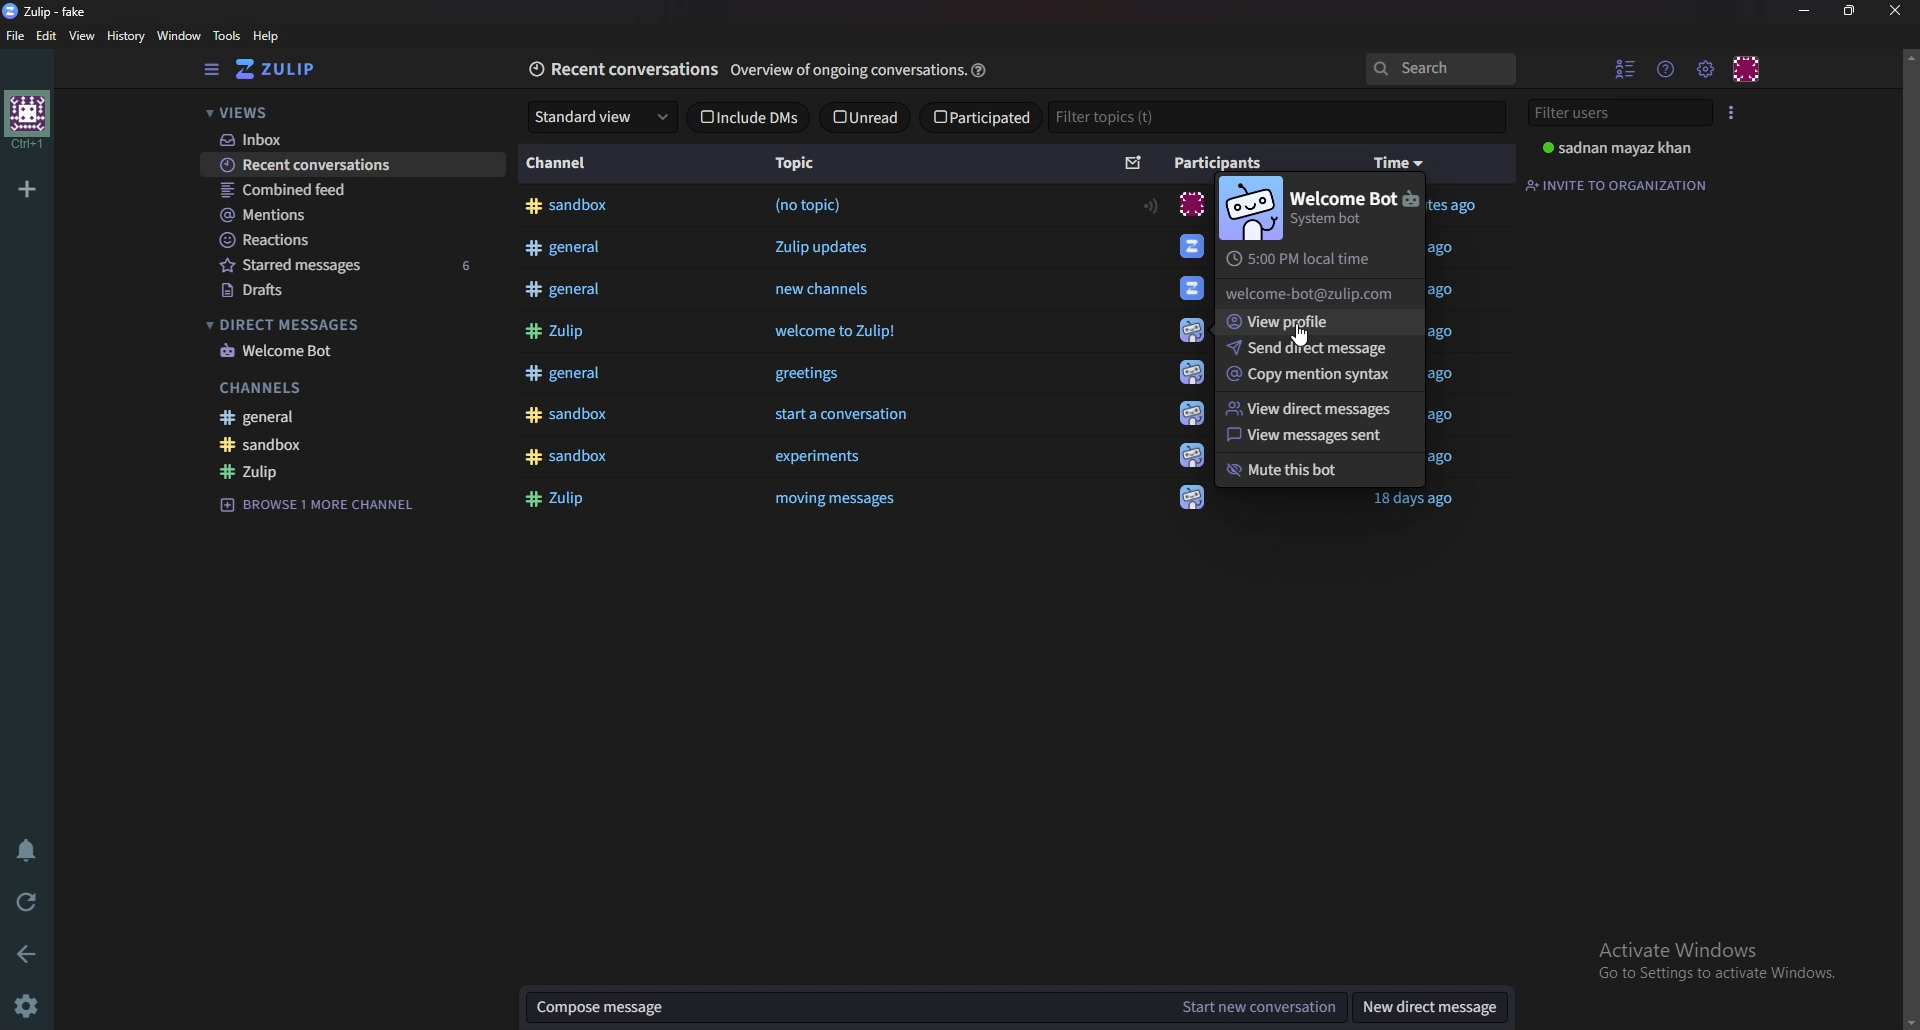  What do you see at coordinates (567, 412) in the screenshot?
I see `#sandbox` at bounding box center [567, 412].